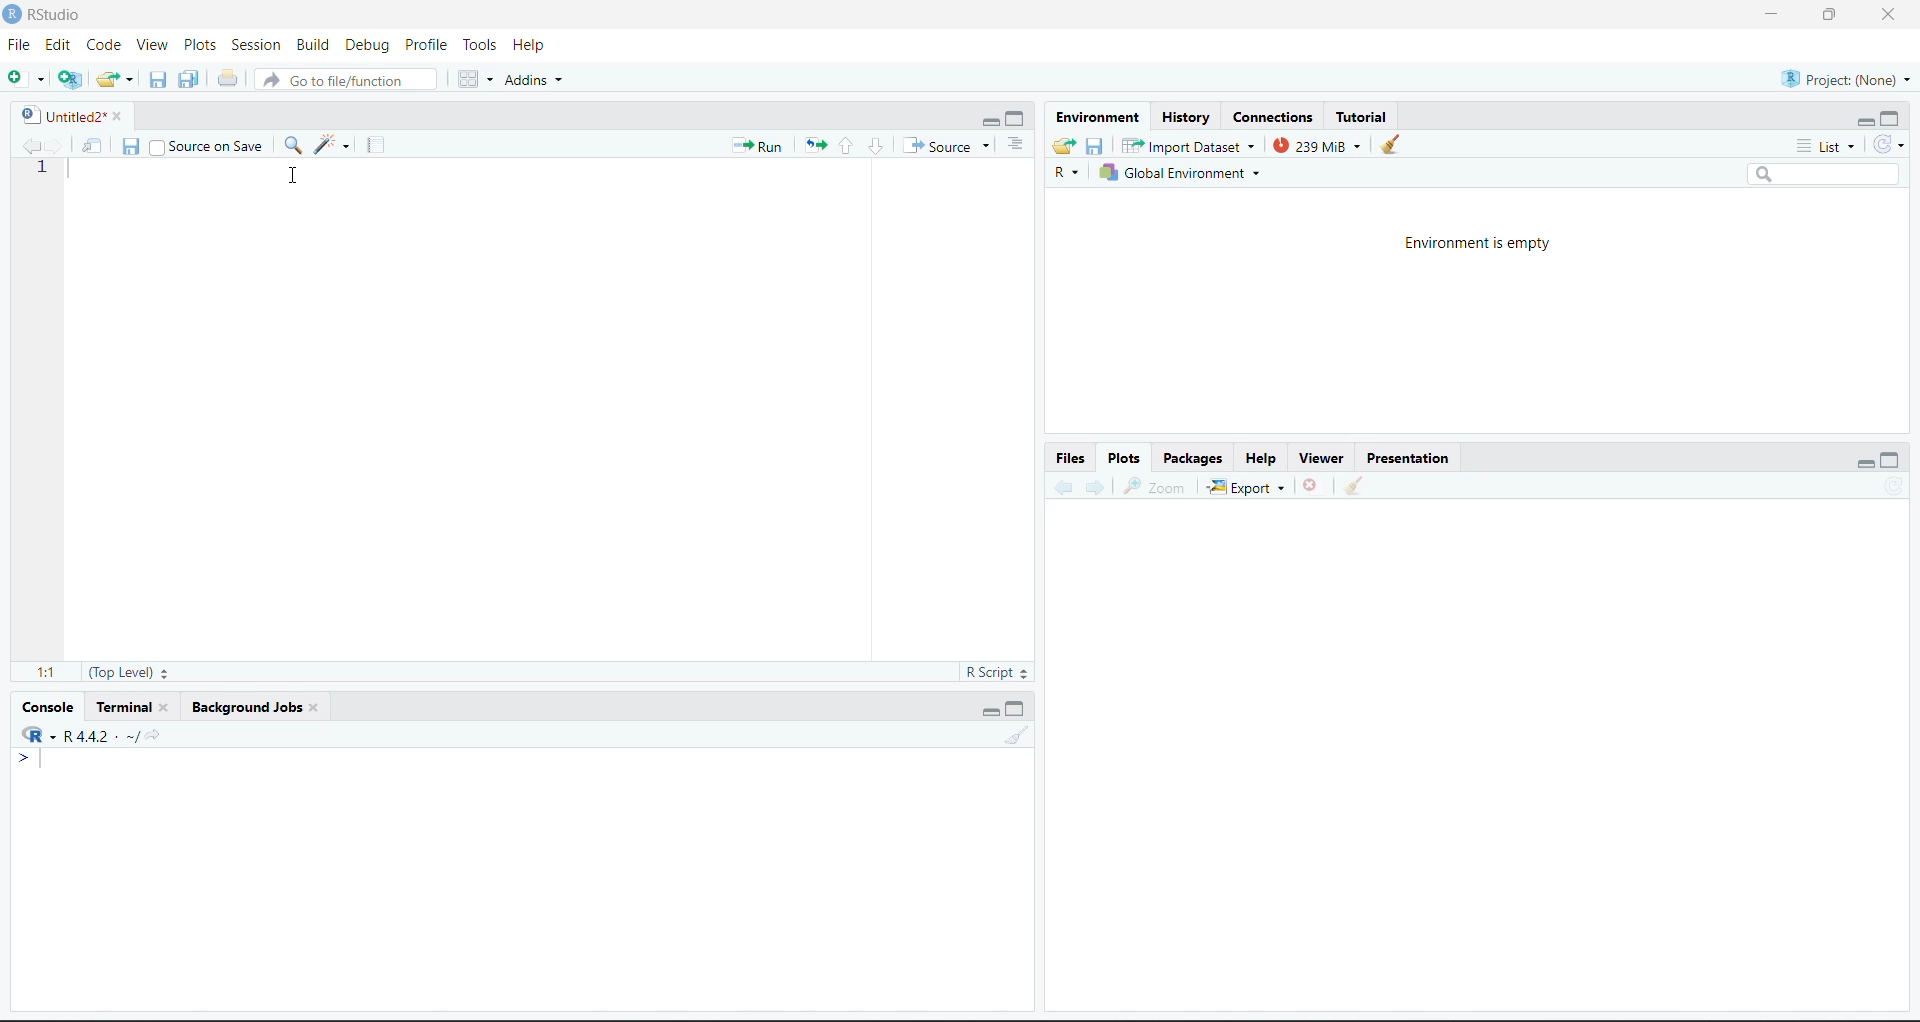 The image size is (1920, 1022). Describe the element at coordinates (1885, 16) in the screenshot. I see `Close` at that location.